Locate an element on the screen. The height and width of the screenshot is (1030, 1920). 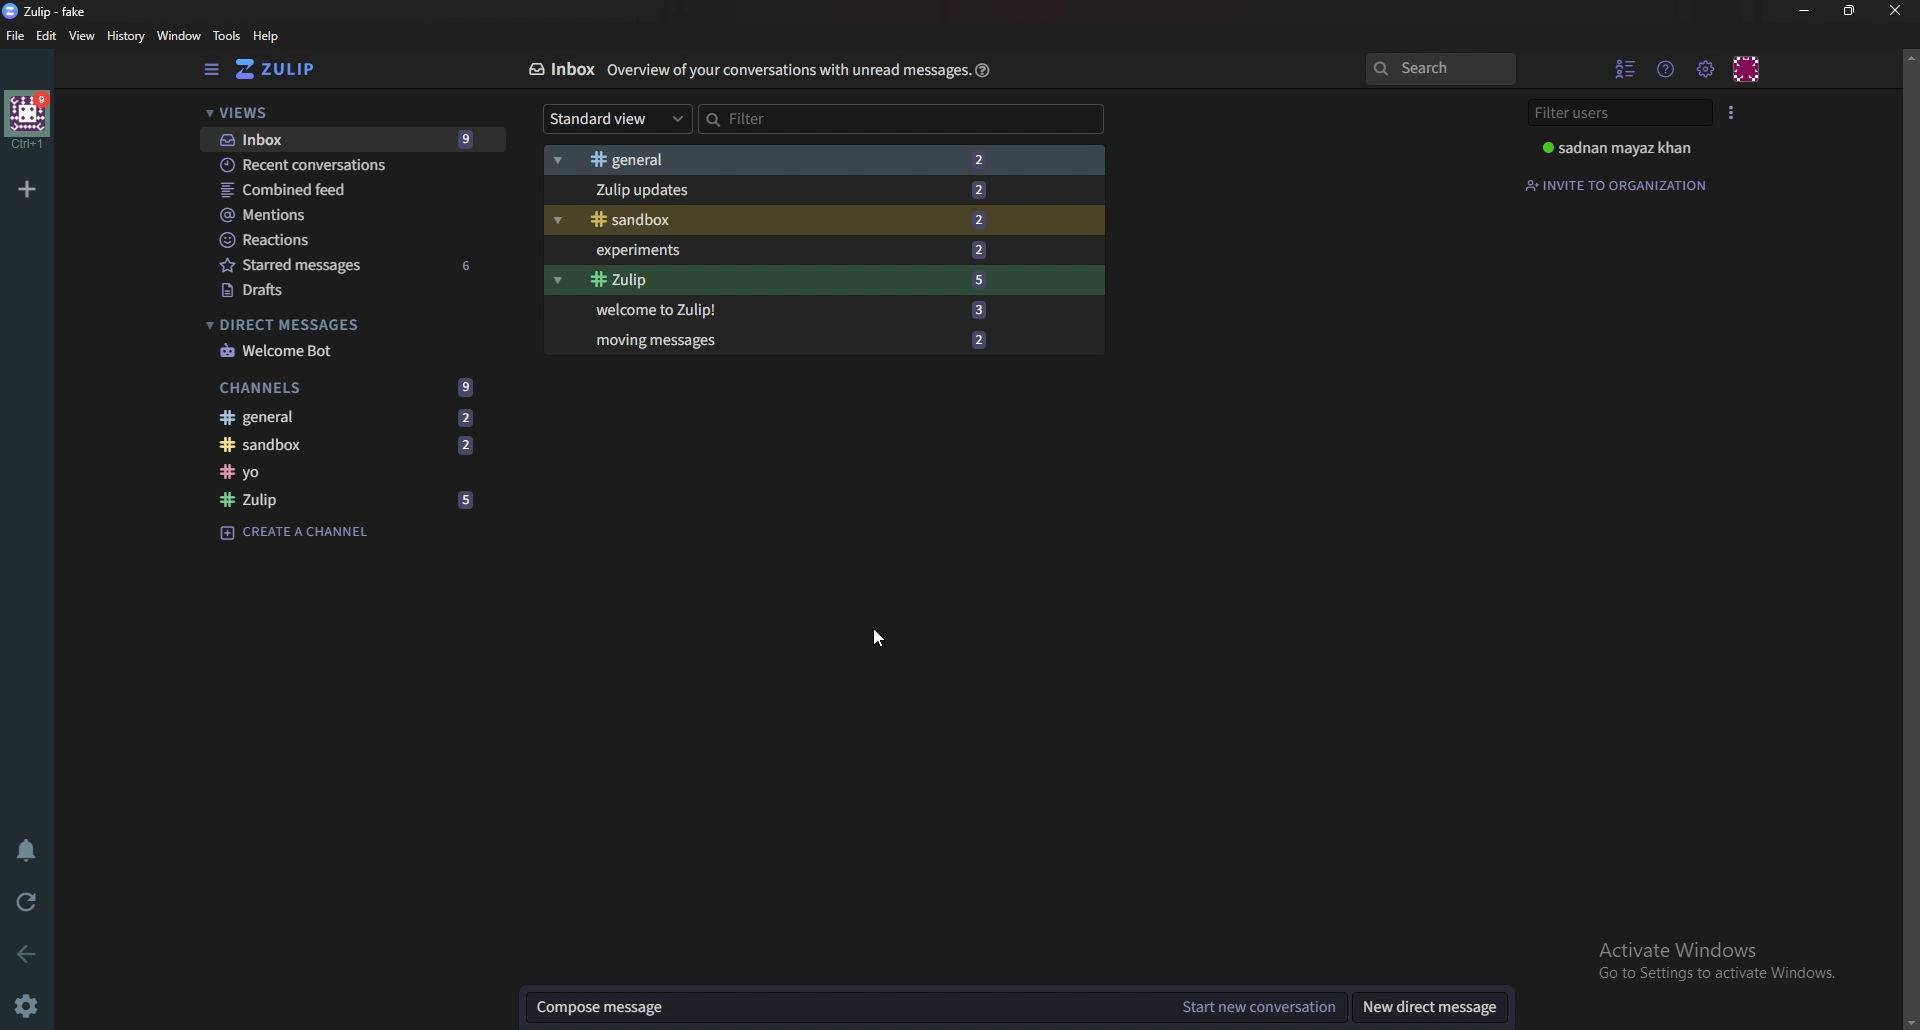
personal menu is located at coordinates (1746, 67).